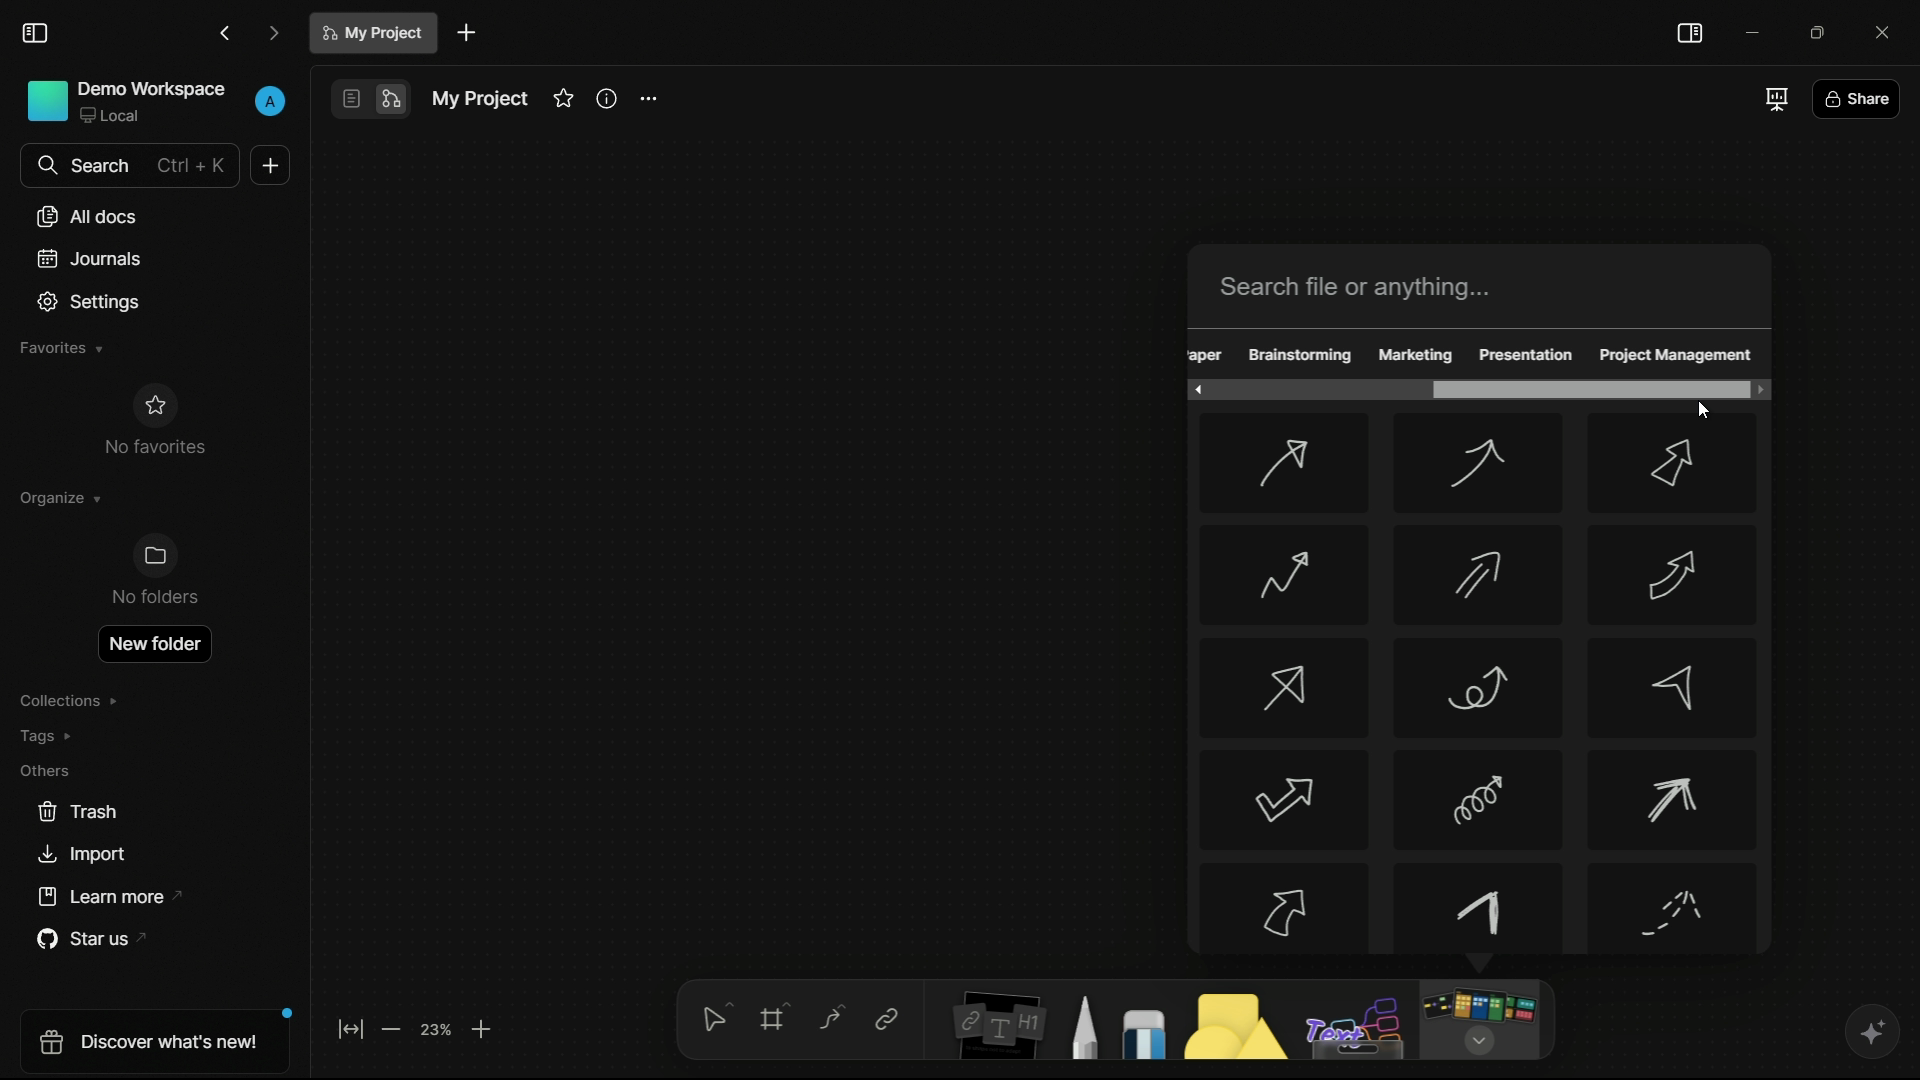 This screenshot has height=1080, width=1920. What do you see at coordinates (1082, 1026) in the screenshot?
I see `pencil and pen` at bounding box center [1082, 1026].